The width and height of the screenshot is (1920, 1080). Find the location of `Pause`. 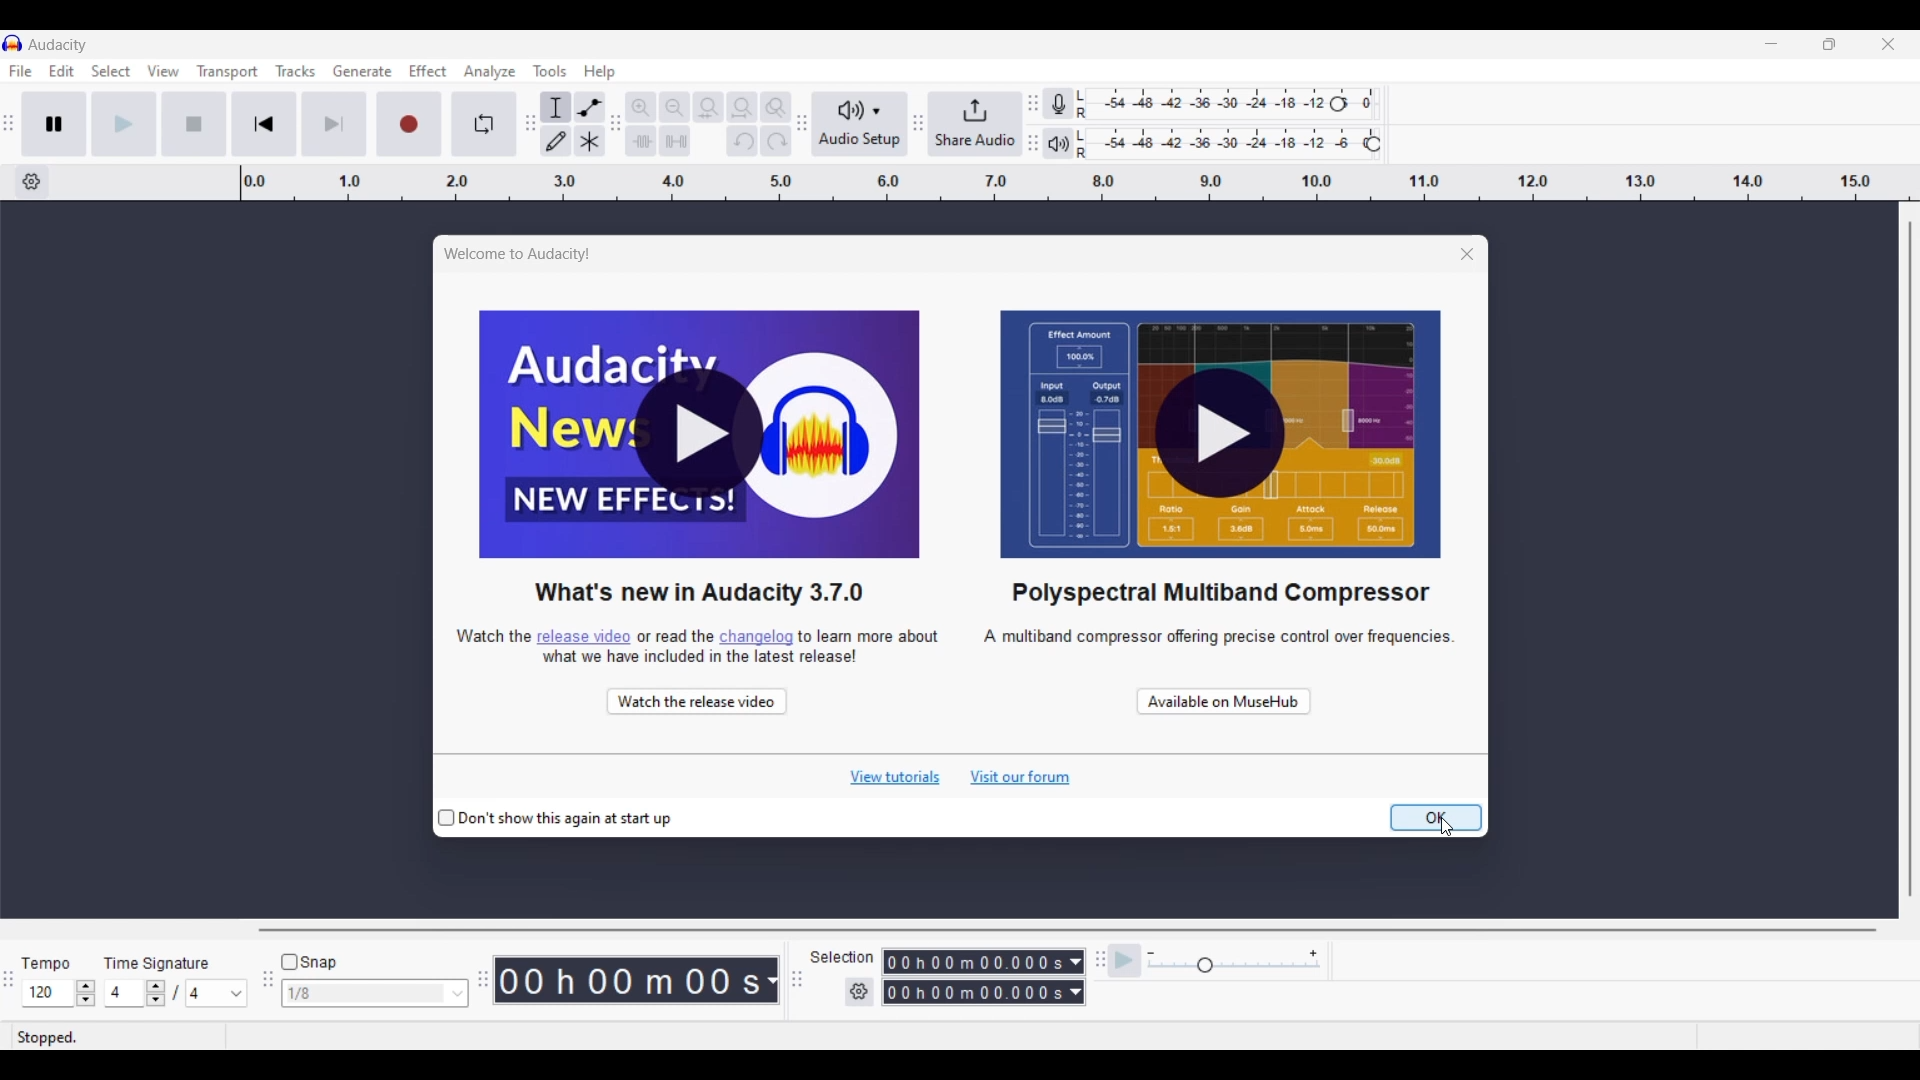

Pause is located at coordinates (54, 124).